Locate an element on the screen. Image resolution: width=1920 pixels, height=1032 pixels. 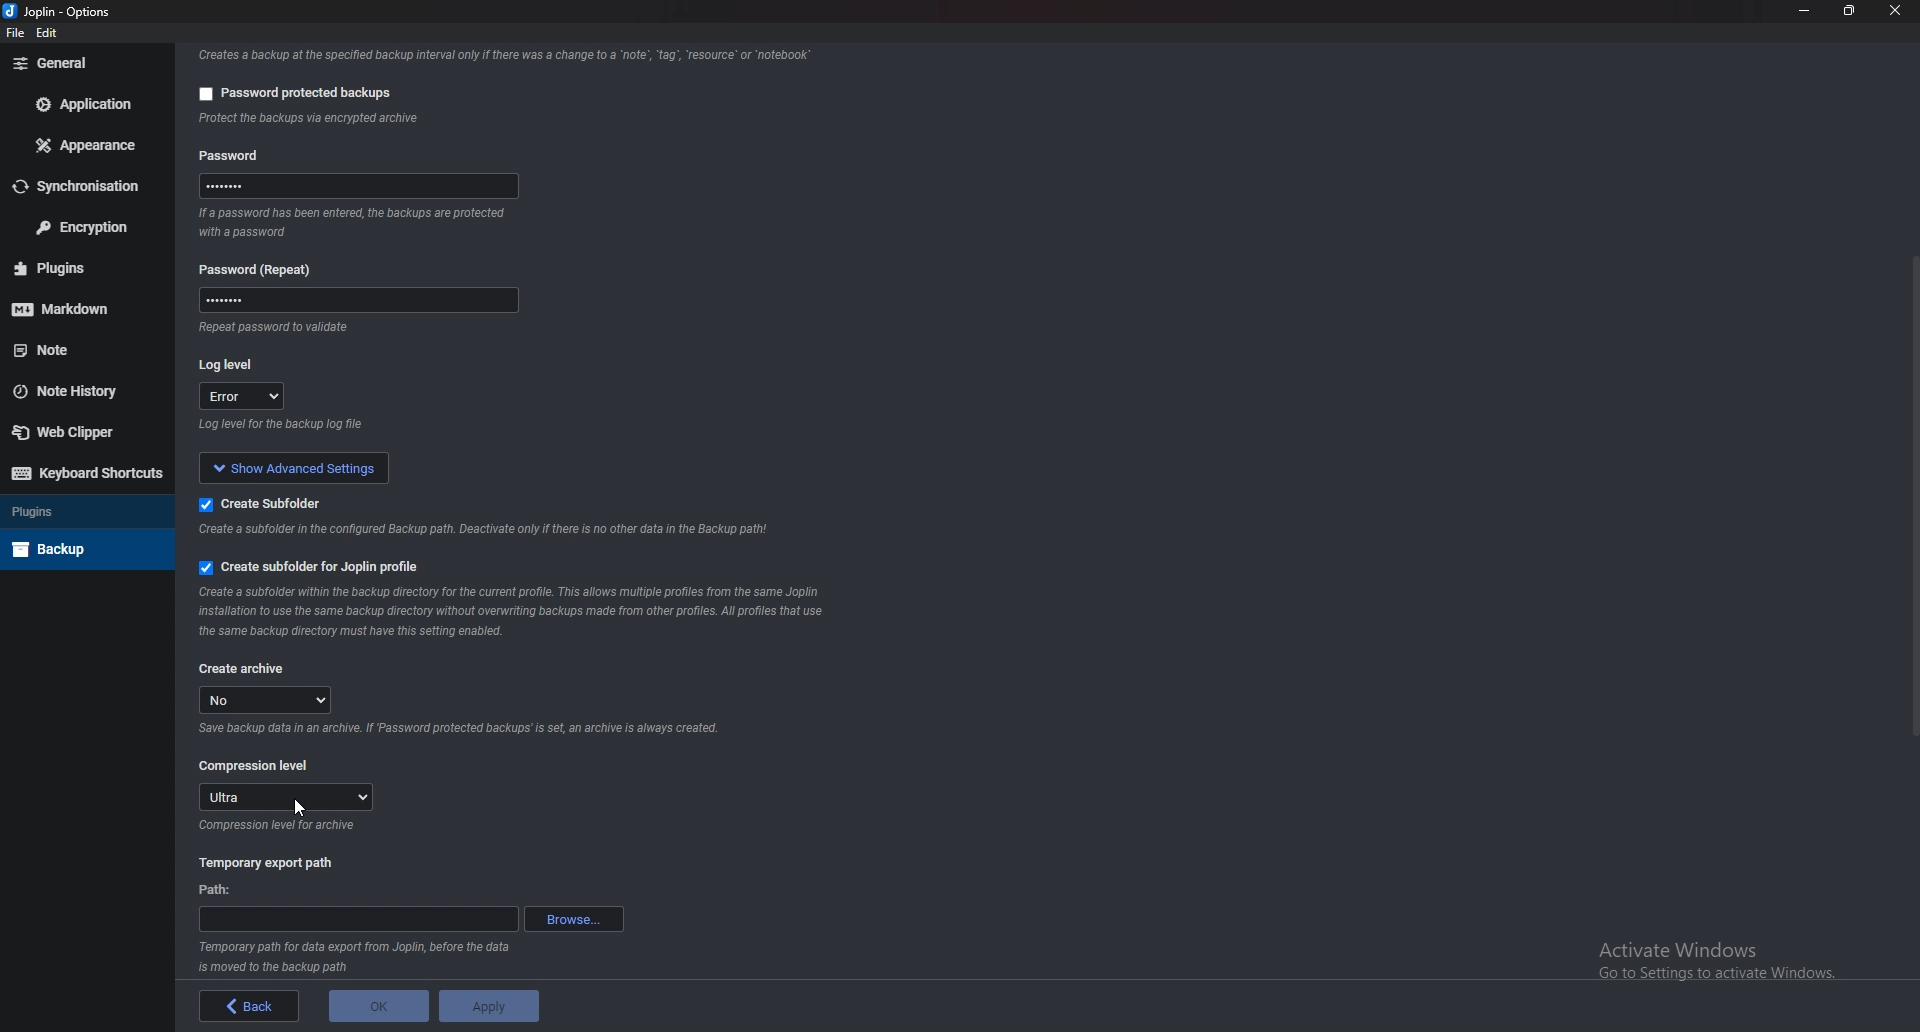
Application is located at coordinates (86, 105).